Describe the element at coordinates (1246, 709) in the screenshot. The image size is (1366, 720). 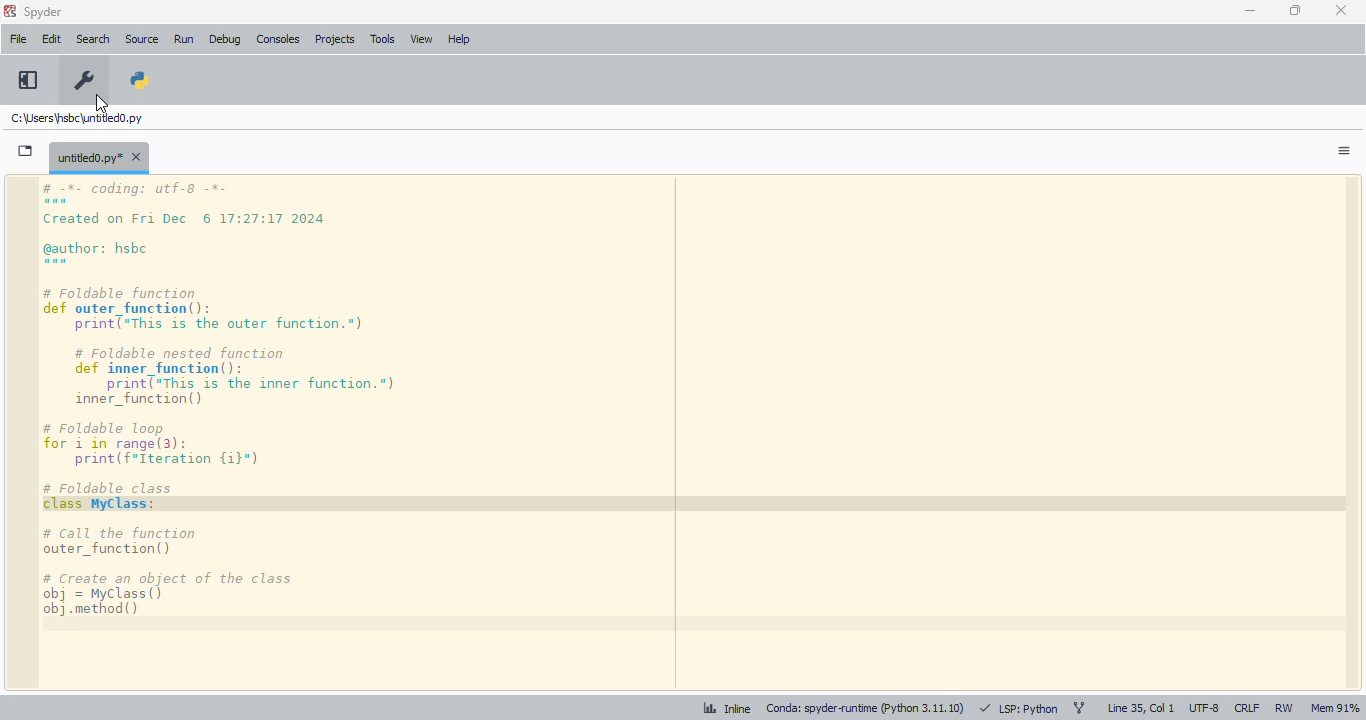
I see `CRLF` at that location.